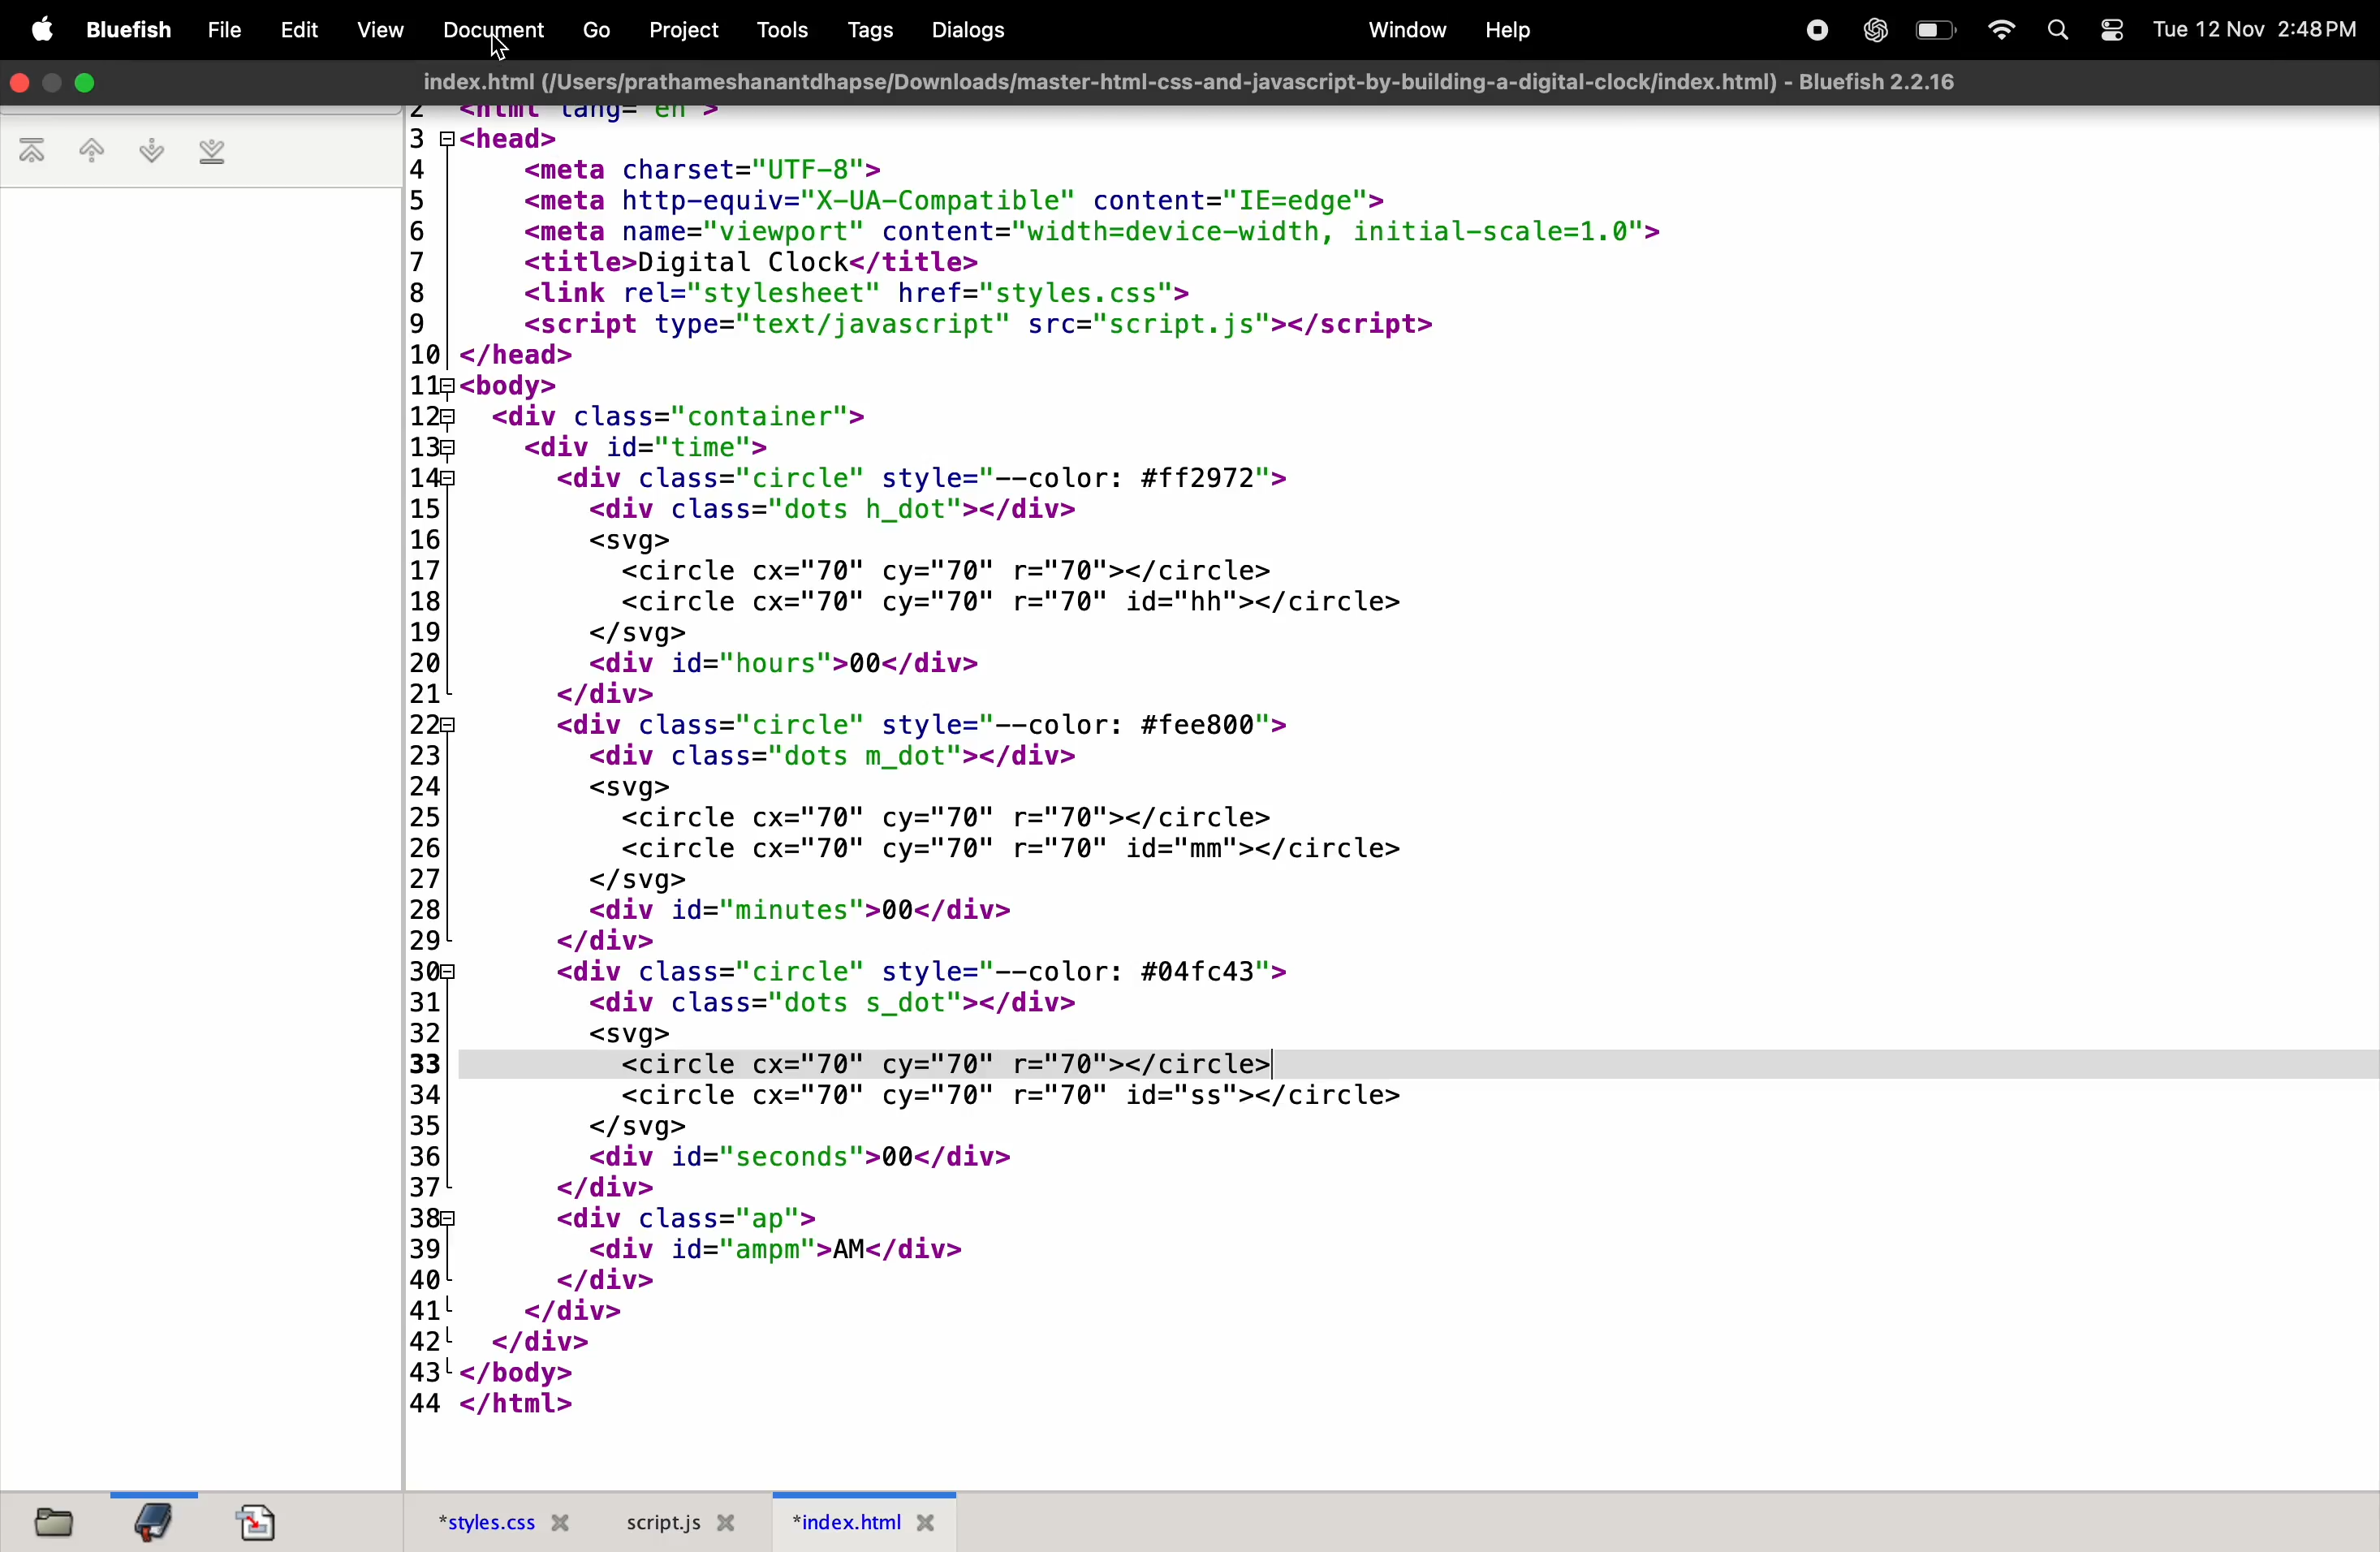  What do you see at coordinates (221, 29) in the screenshot?
I see `file` at bounding box center [221, 29].